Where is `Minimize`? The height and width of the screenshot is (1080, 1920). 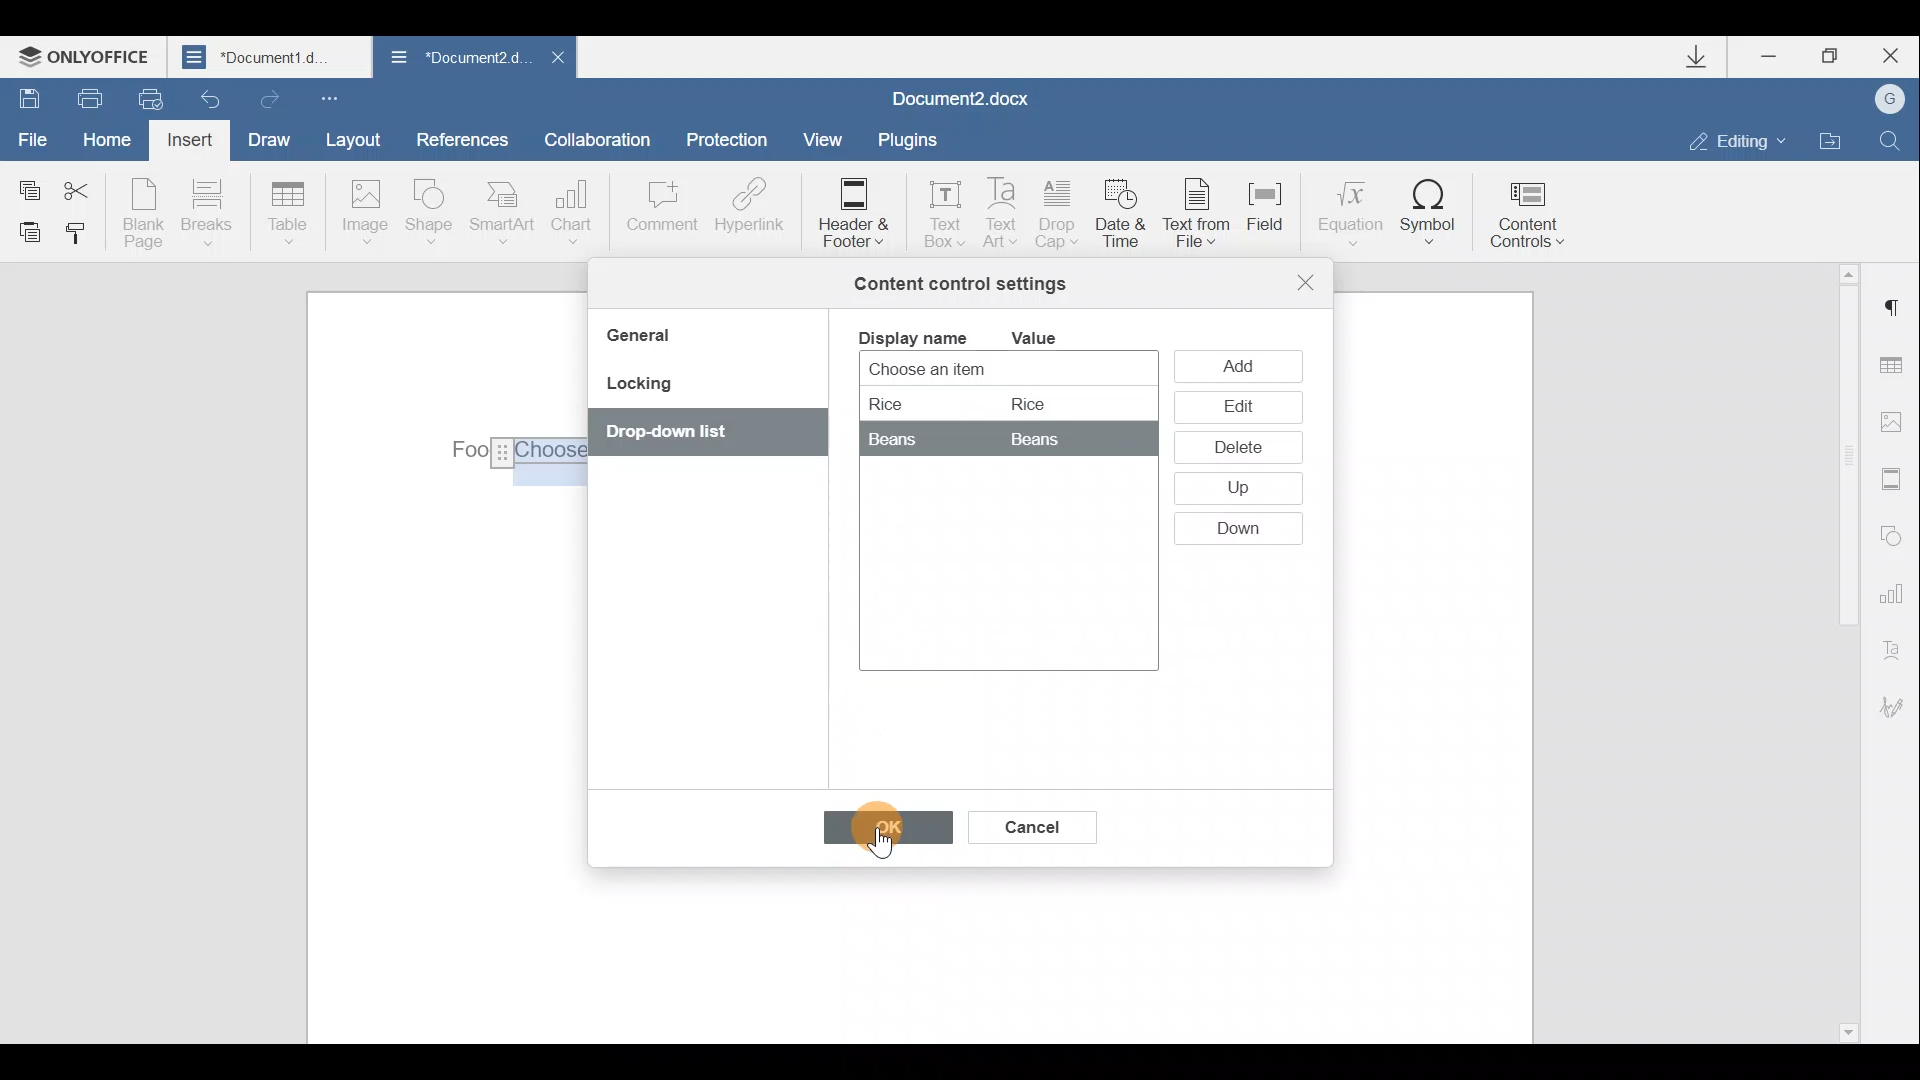 Minimize is located at coordinates (1778, 59).